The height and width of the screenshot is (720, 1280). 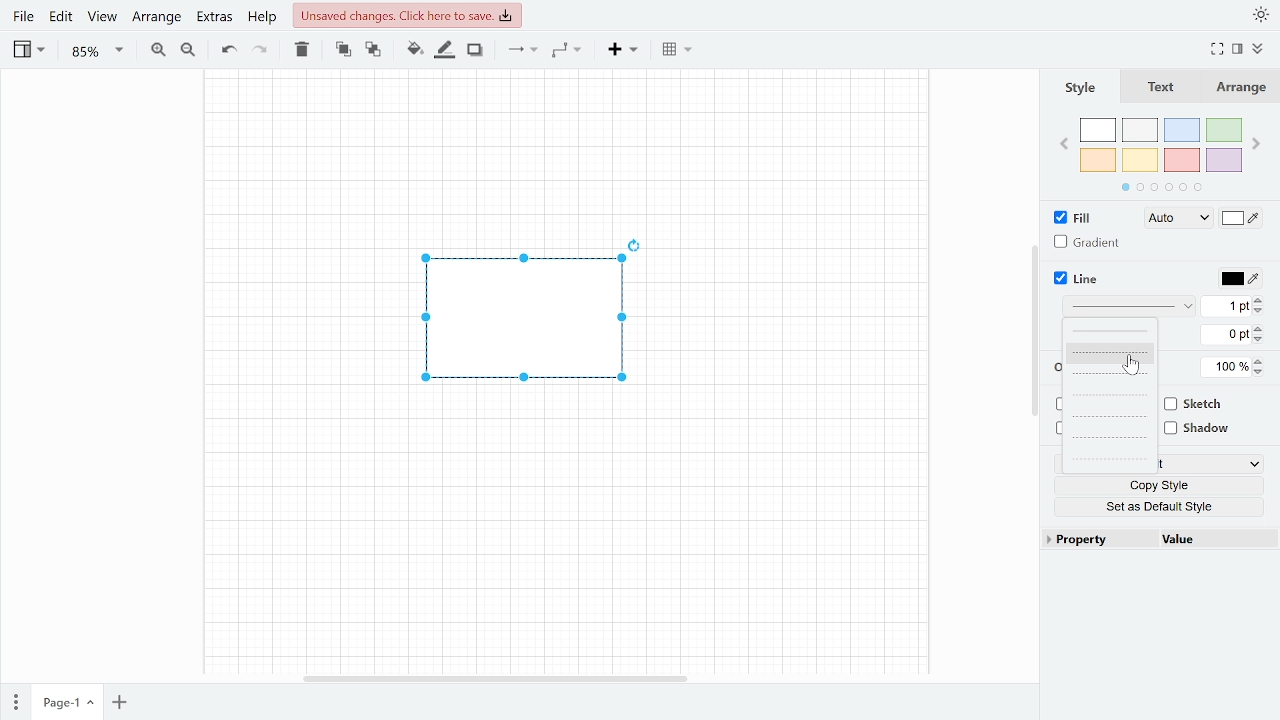 What do you see at coordinates (1124, 308) in the screenshot?
I see `Pattern` at bounding box center [1124, 308].